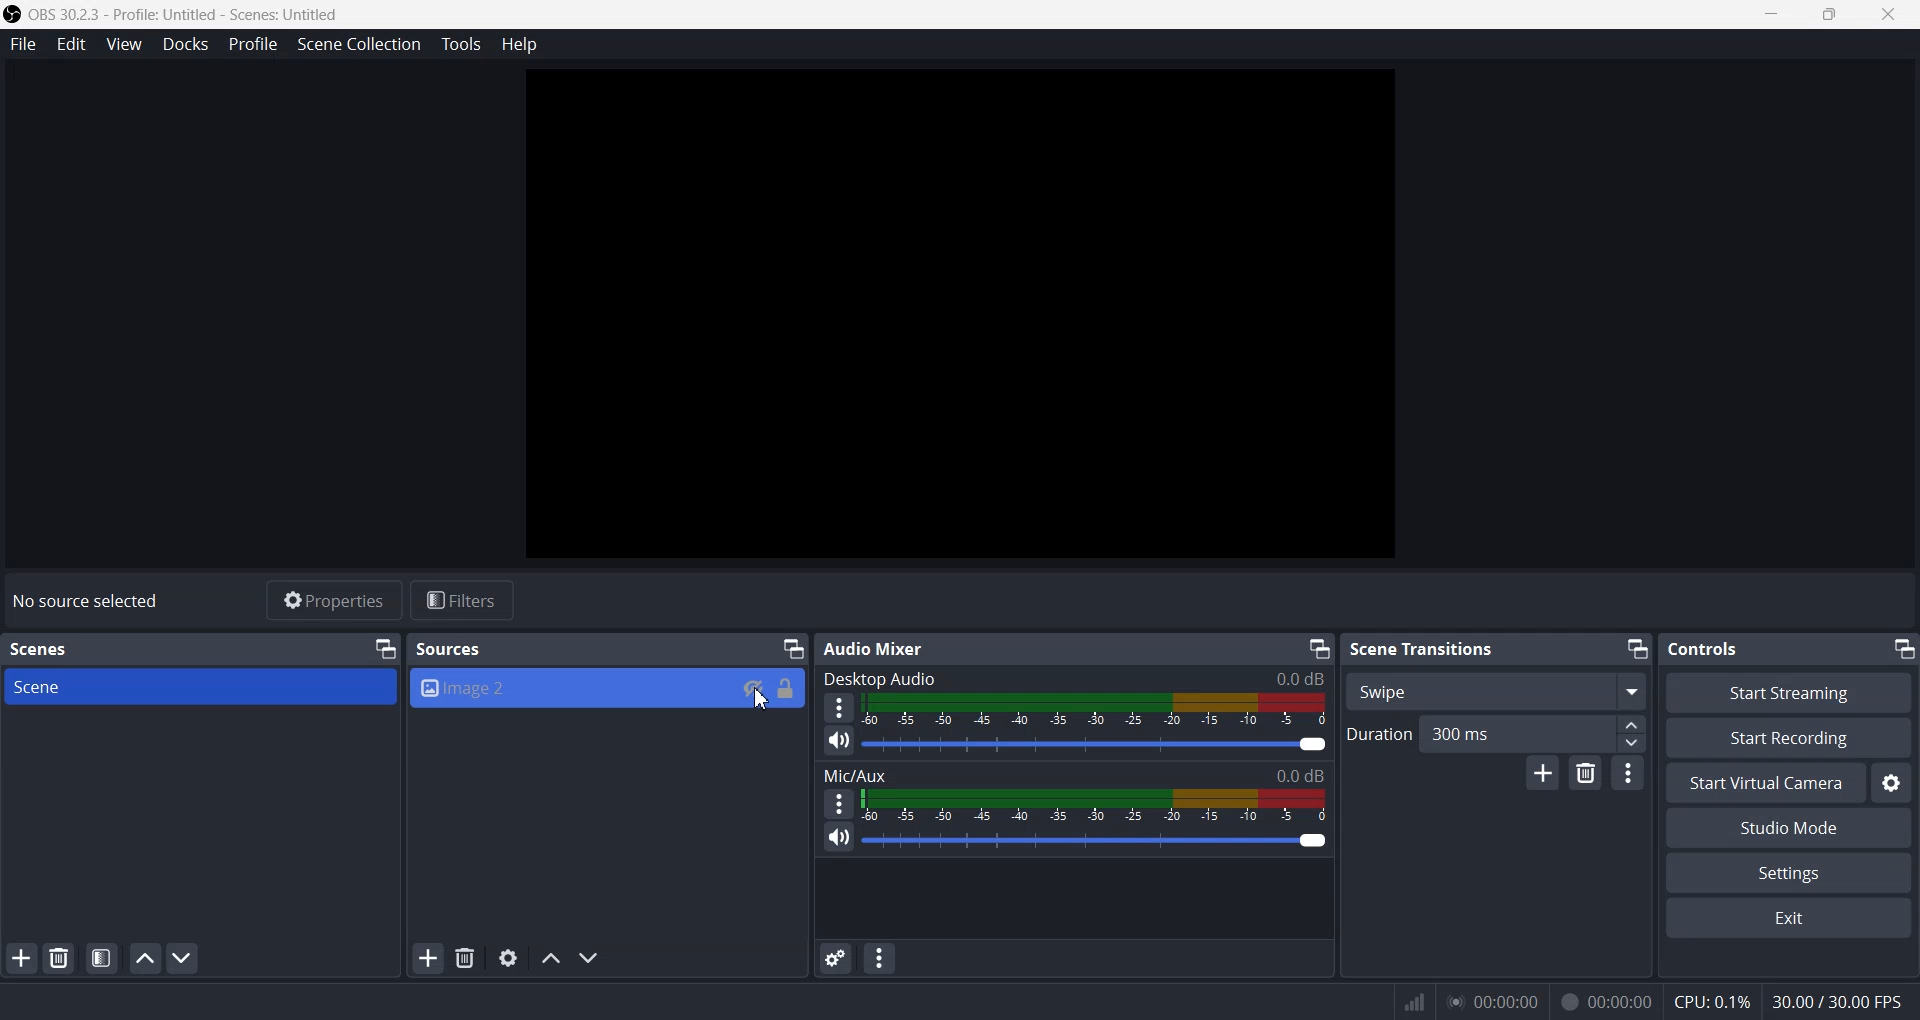 This screenshot has height=1020, width=1920. I want to click on More, so click(836, 805).